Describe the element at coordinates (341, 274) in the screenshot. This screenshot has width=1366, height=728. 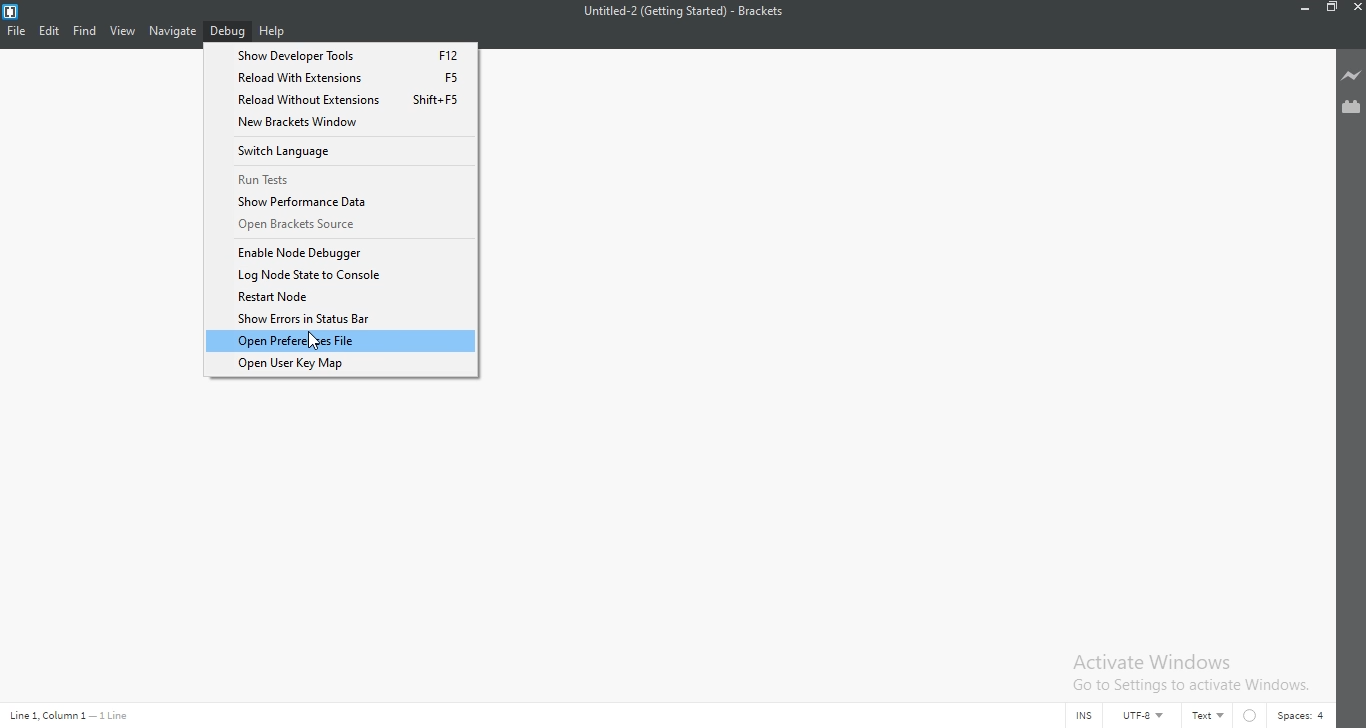
I see `Log Node state to console` at that location.